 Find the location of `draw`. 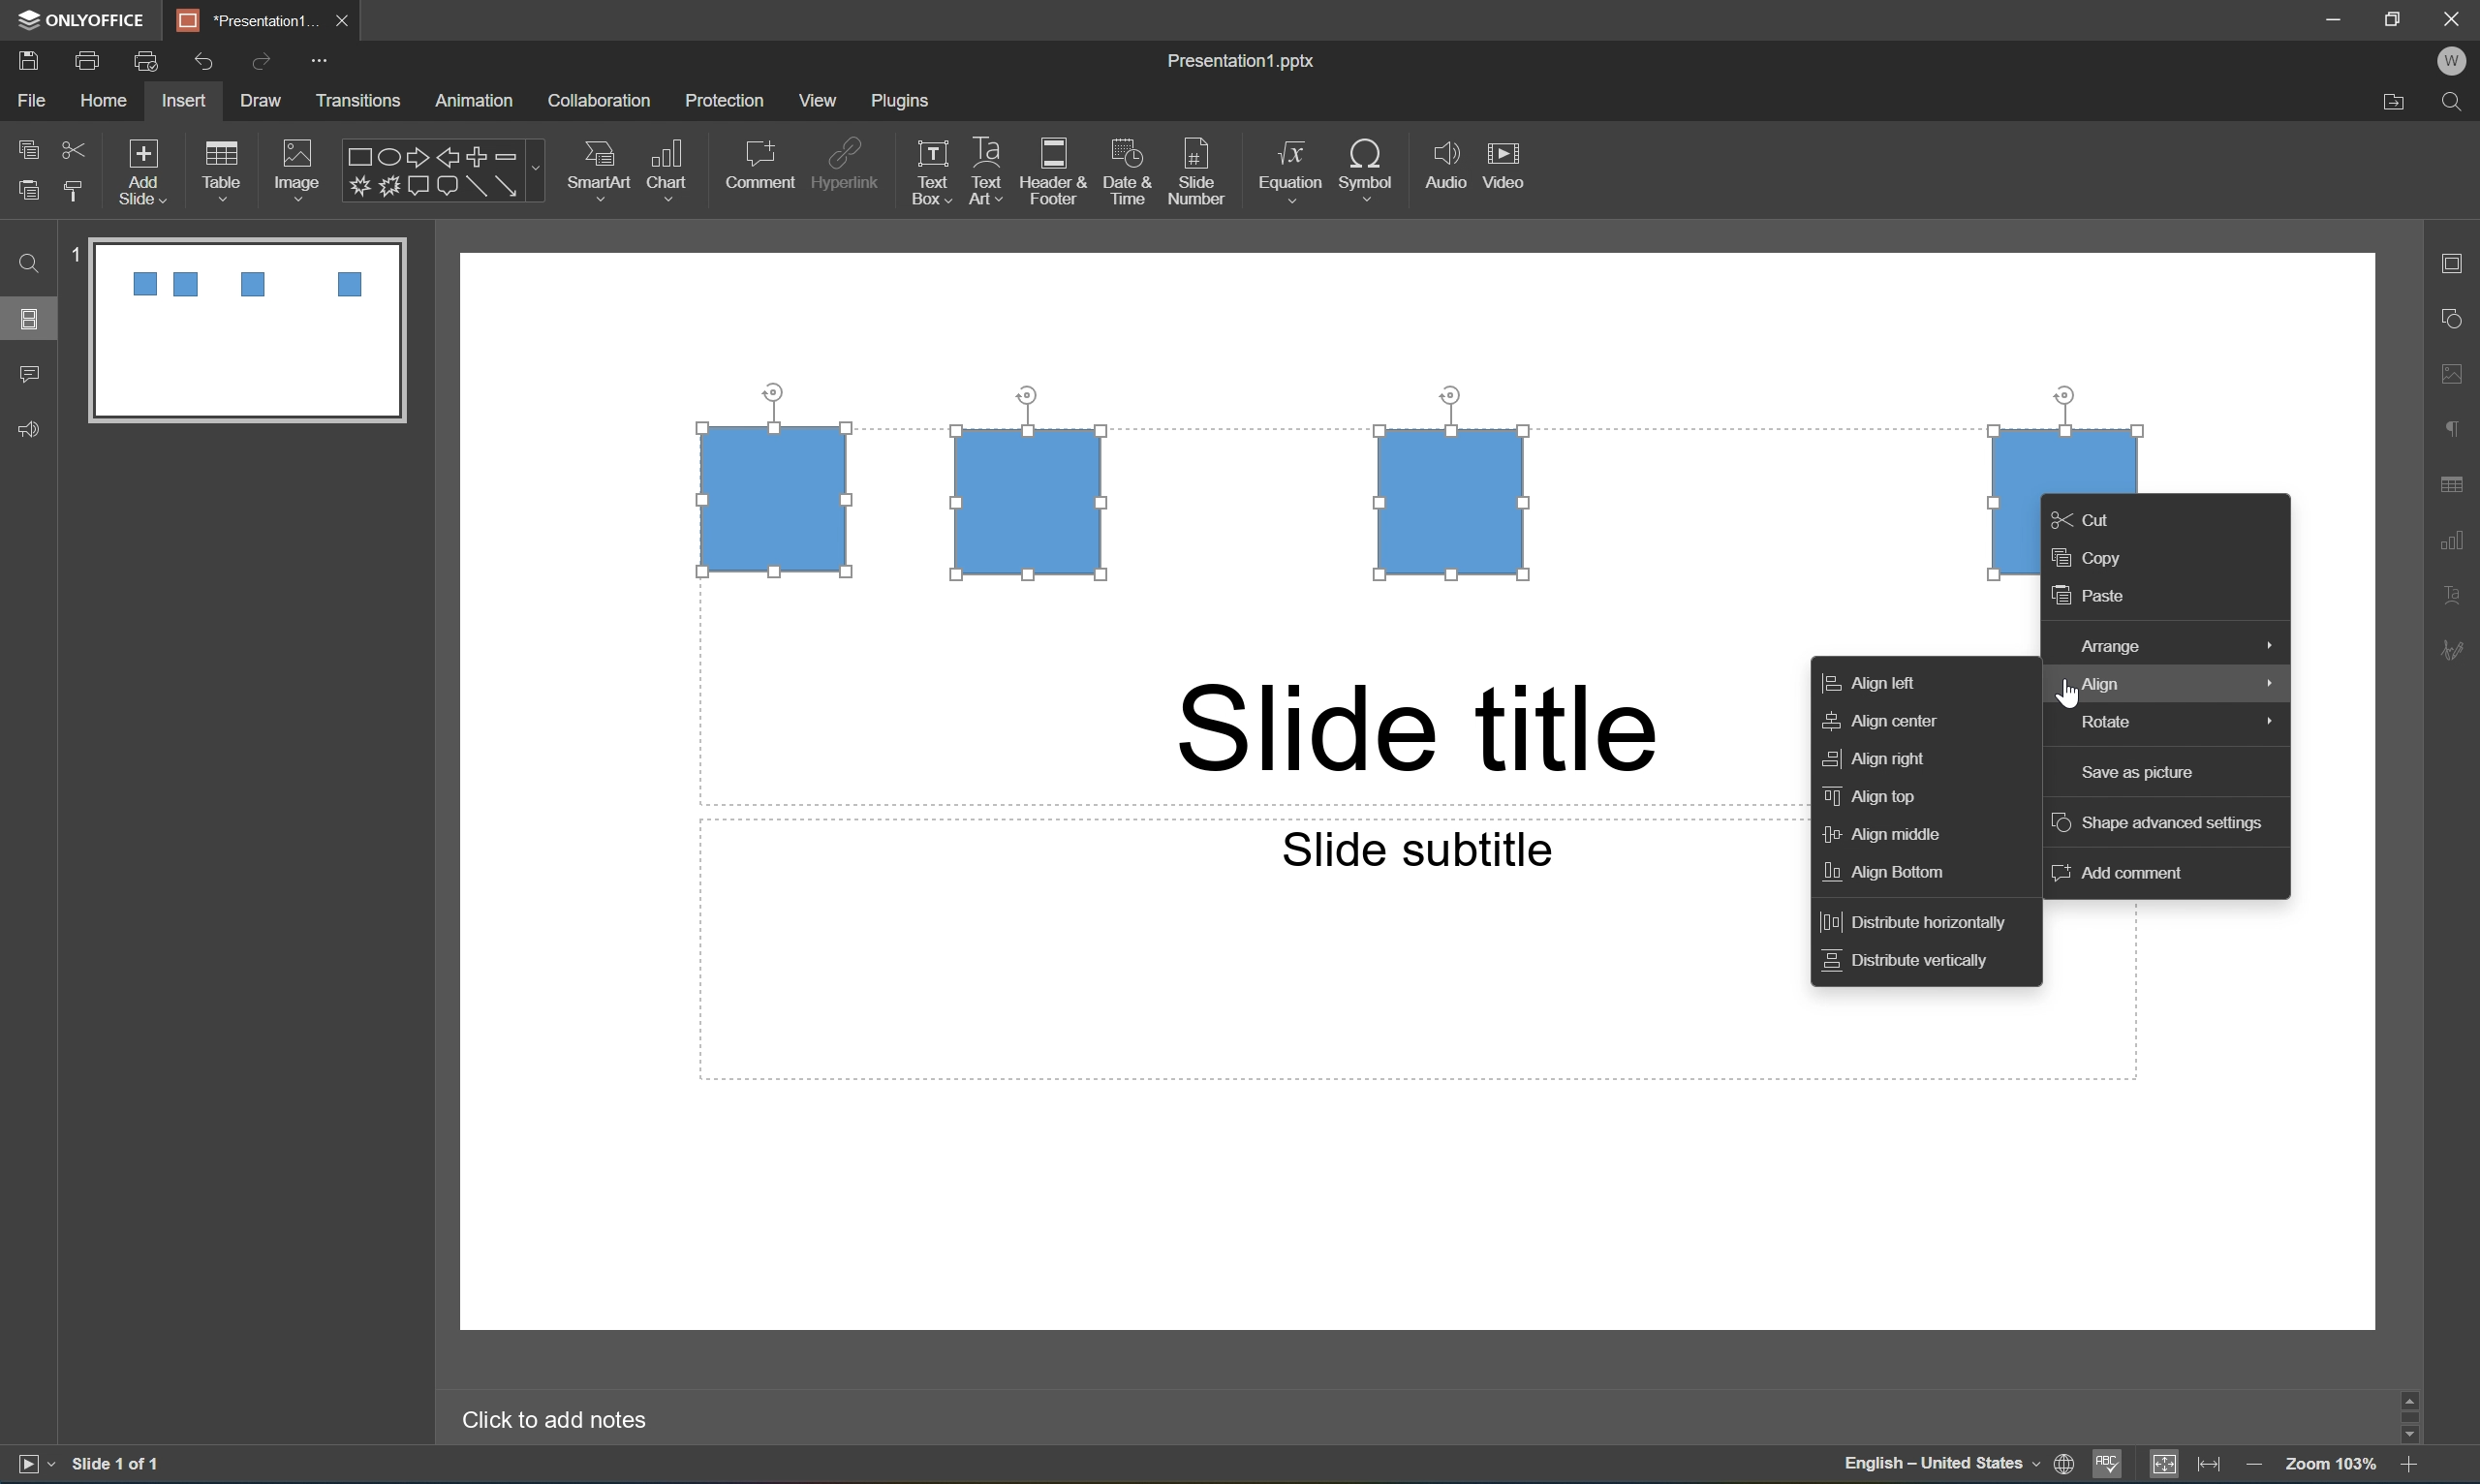

draw is located at coordinates (257, 100).